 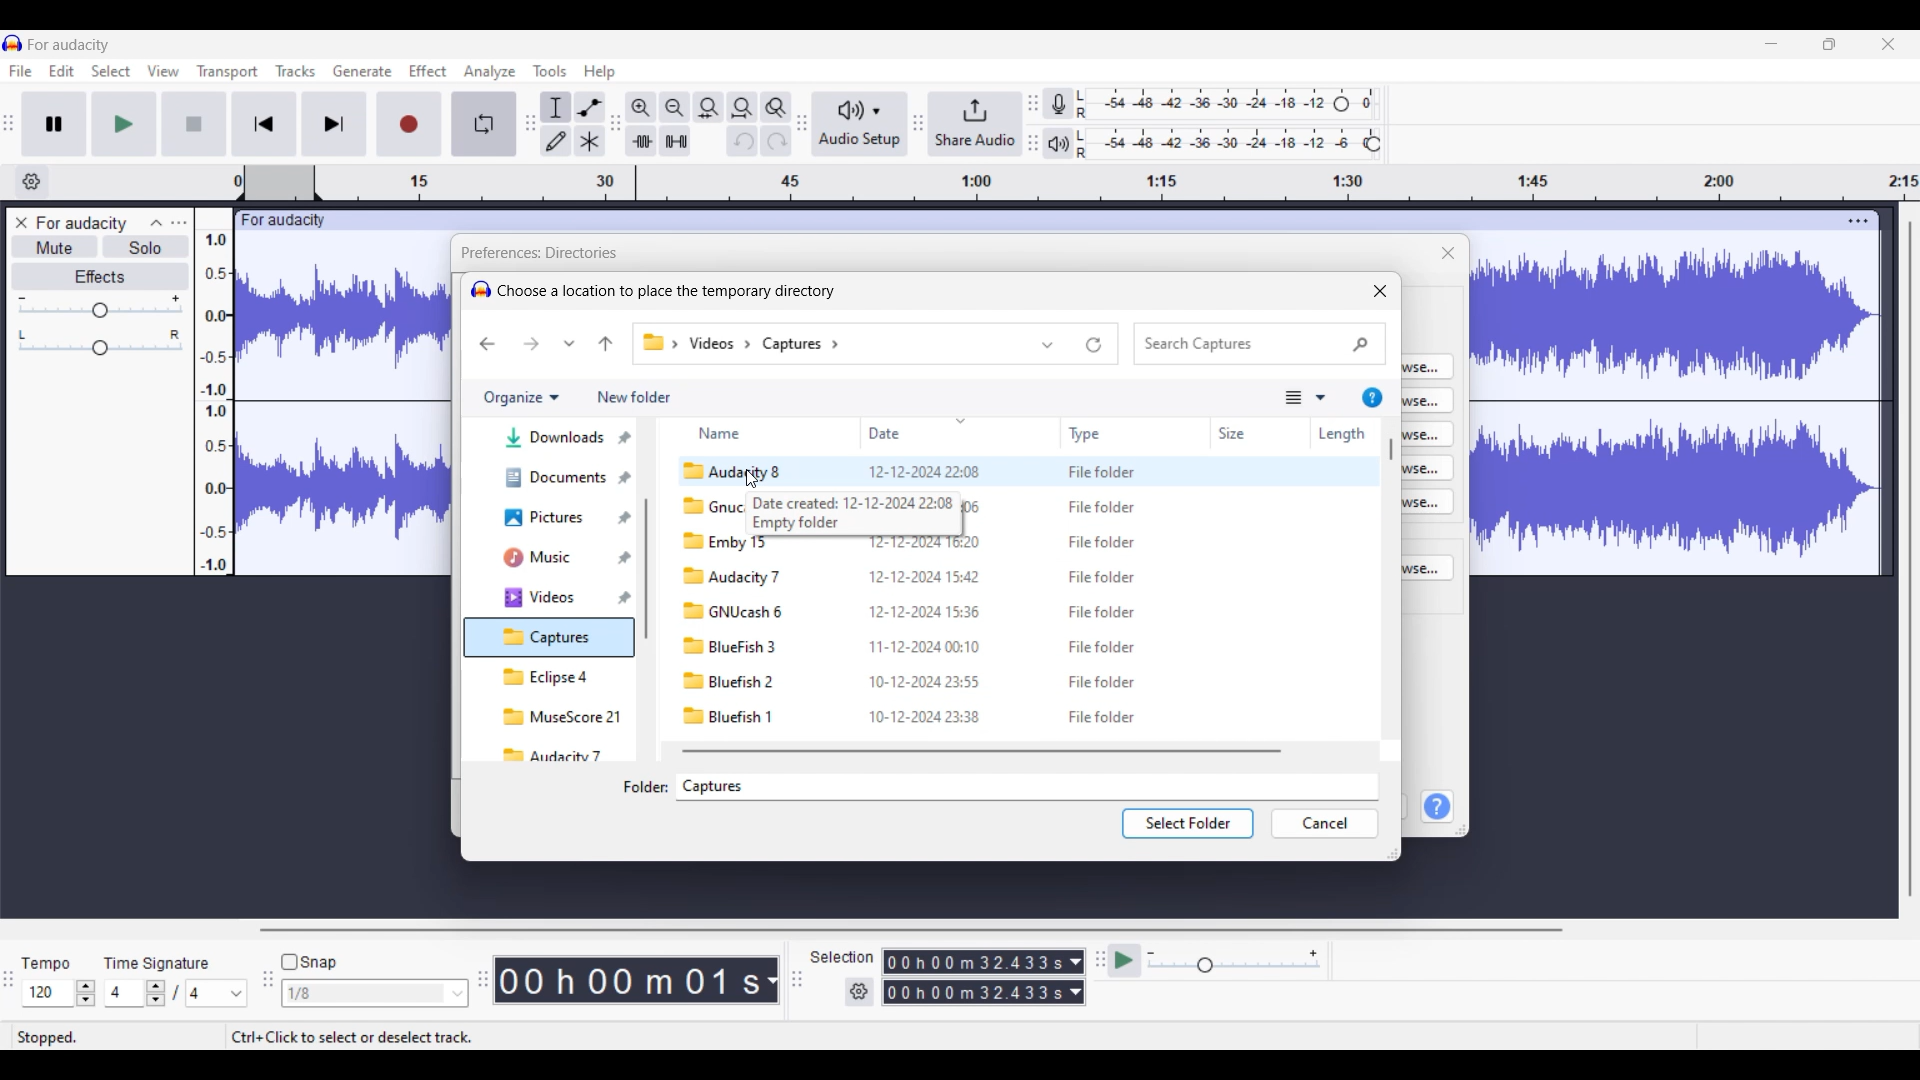 What do you see at coordinates (856, 515) in the screenshot?
I see `date created: 12-12-2024 22:08 empty folder` at bounding box center [856, 515].